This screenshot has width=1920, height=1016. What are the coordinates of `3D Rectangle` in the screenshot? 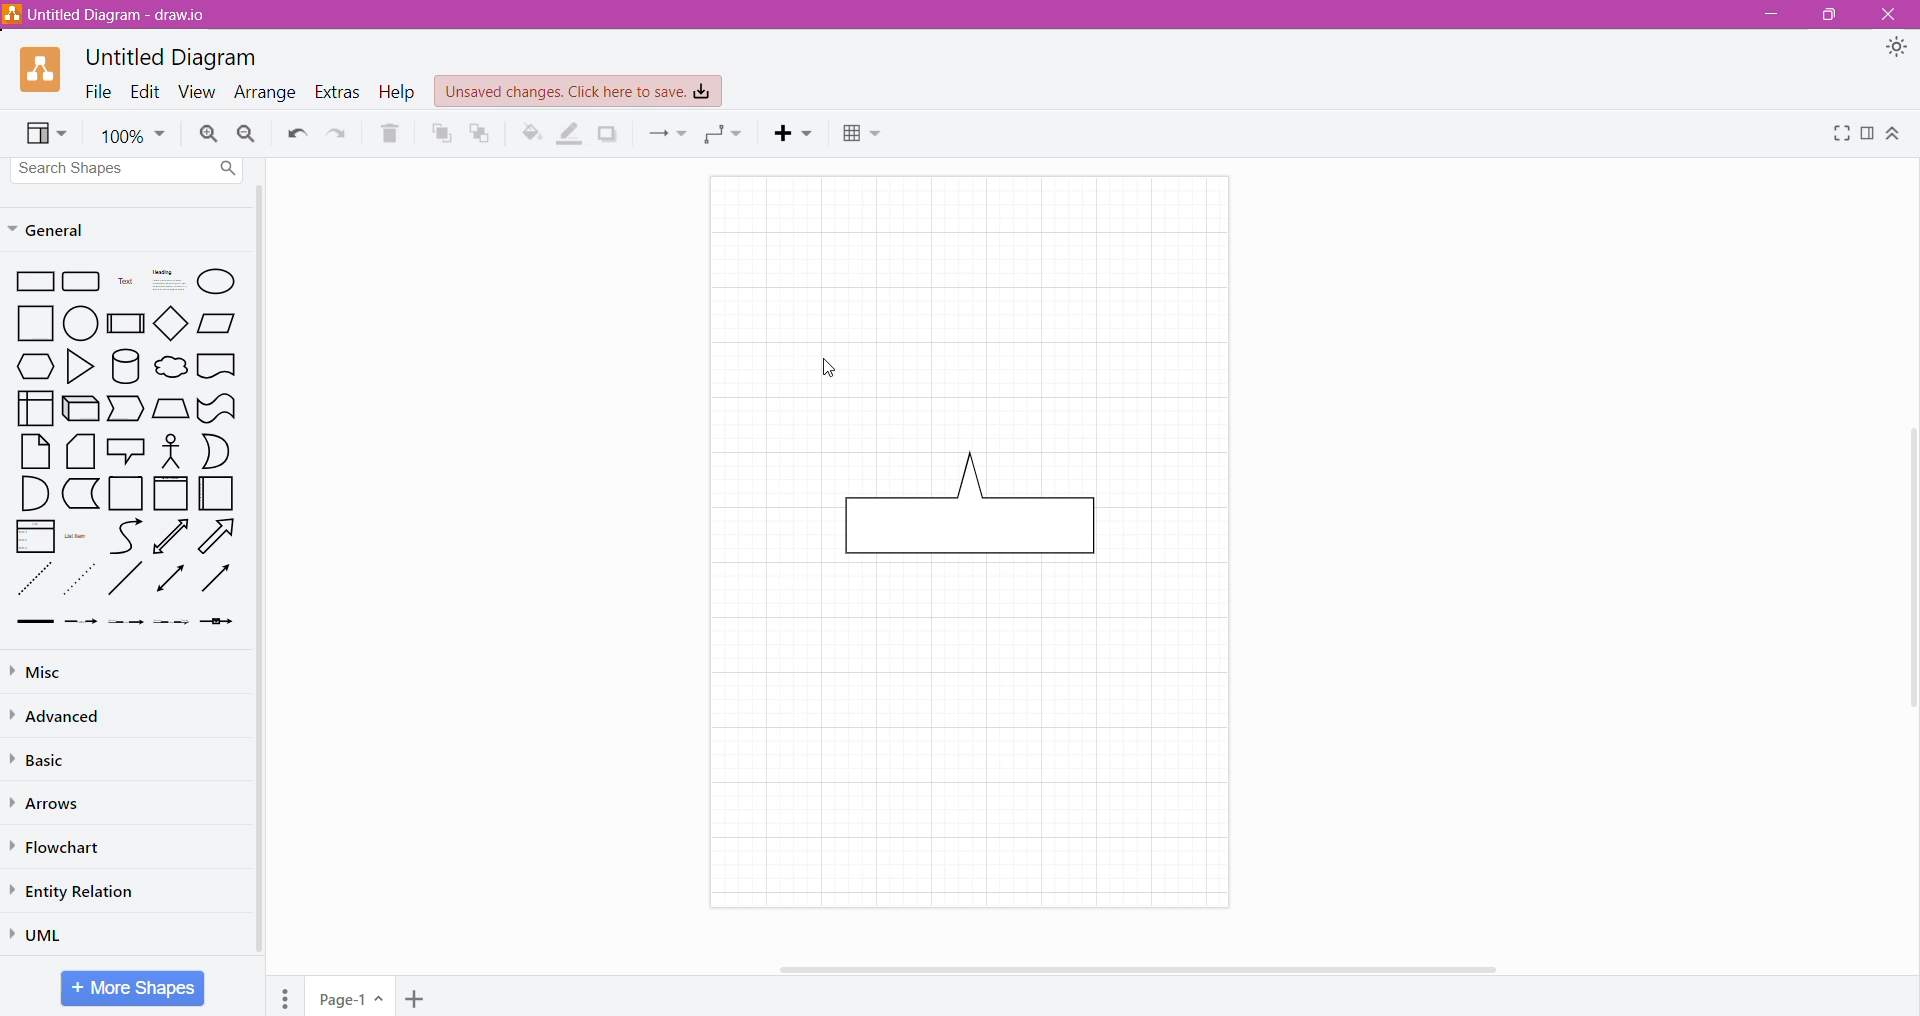 It's located at (81, 408).